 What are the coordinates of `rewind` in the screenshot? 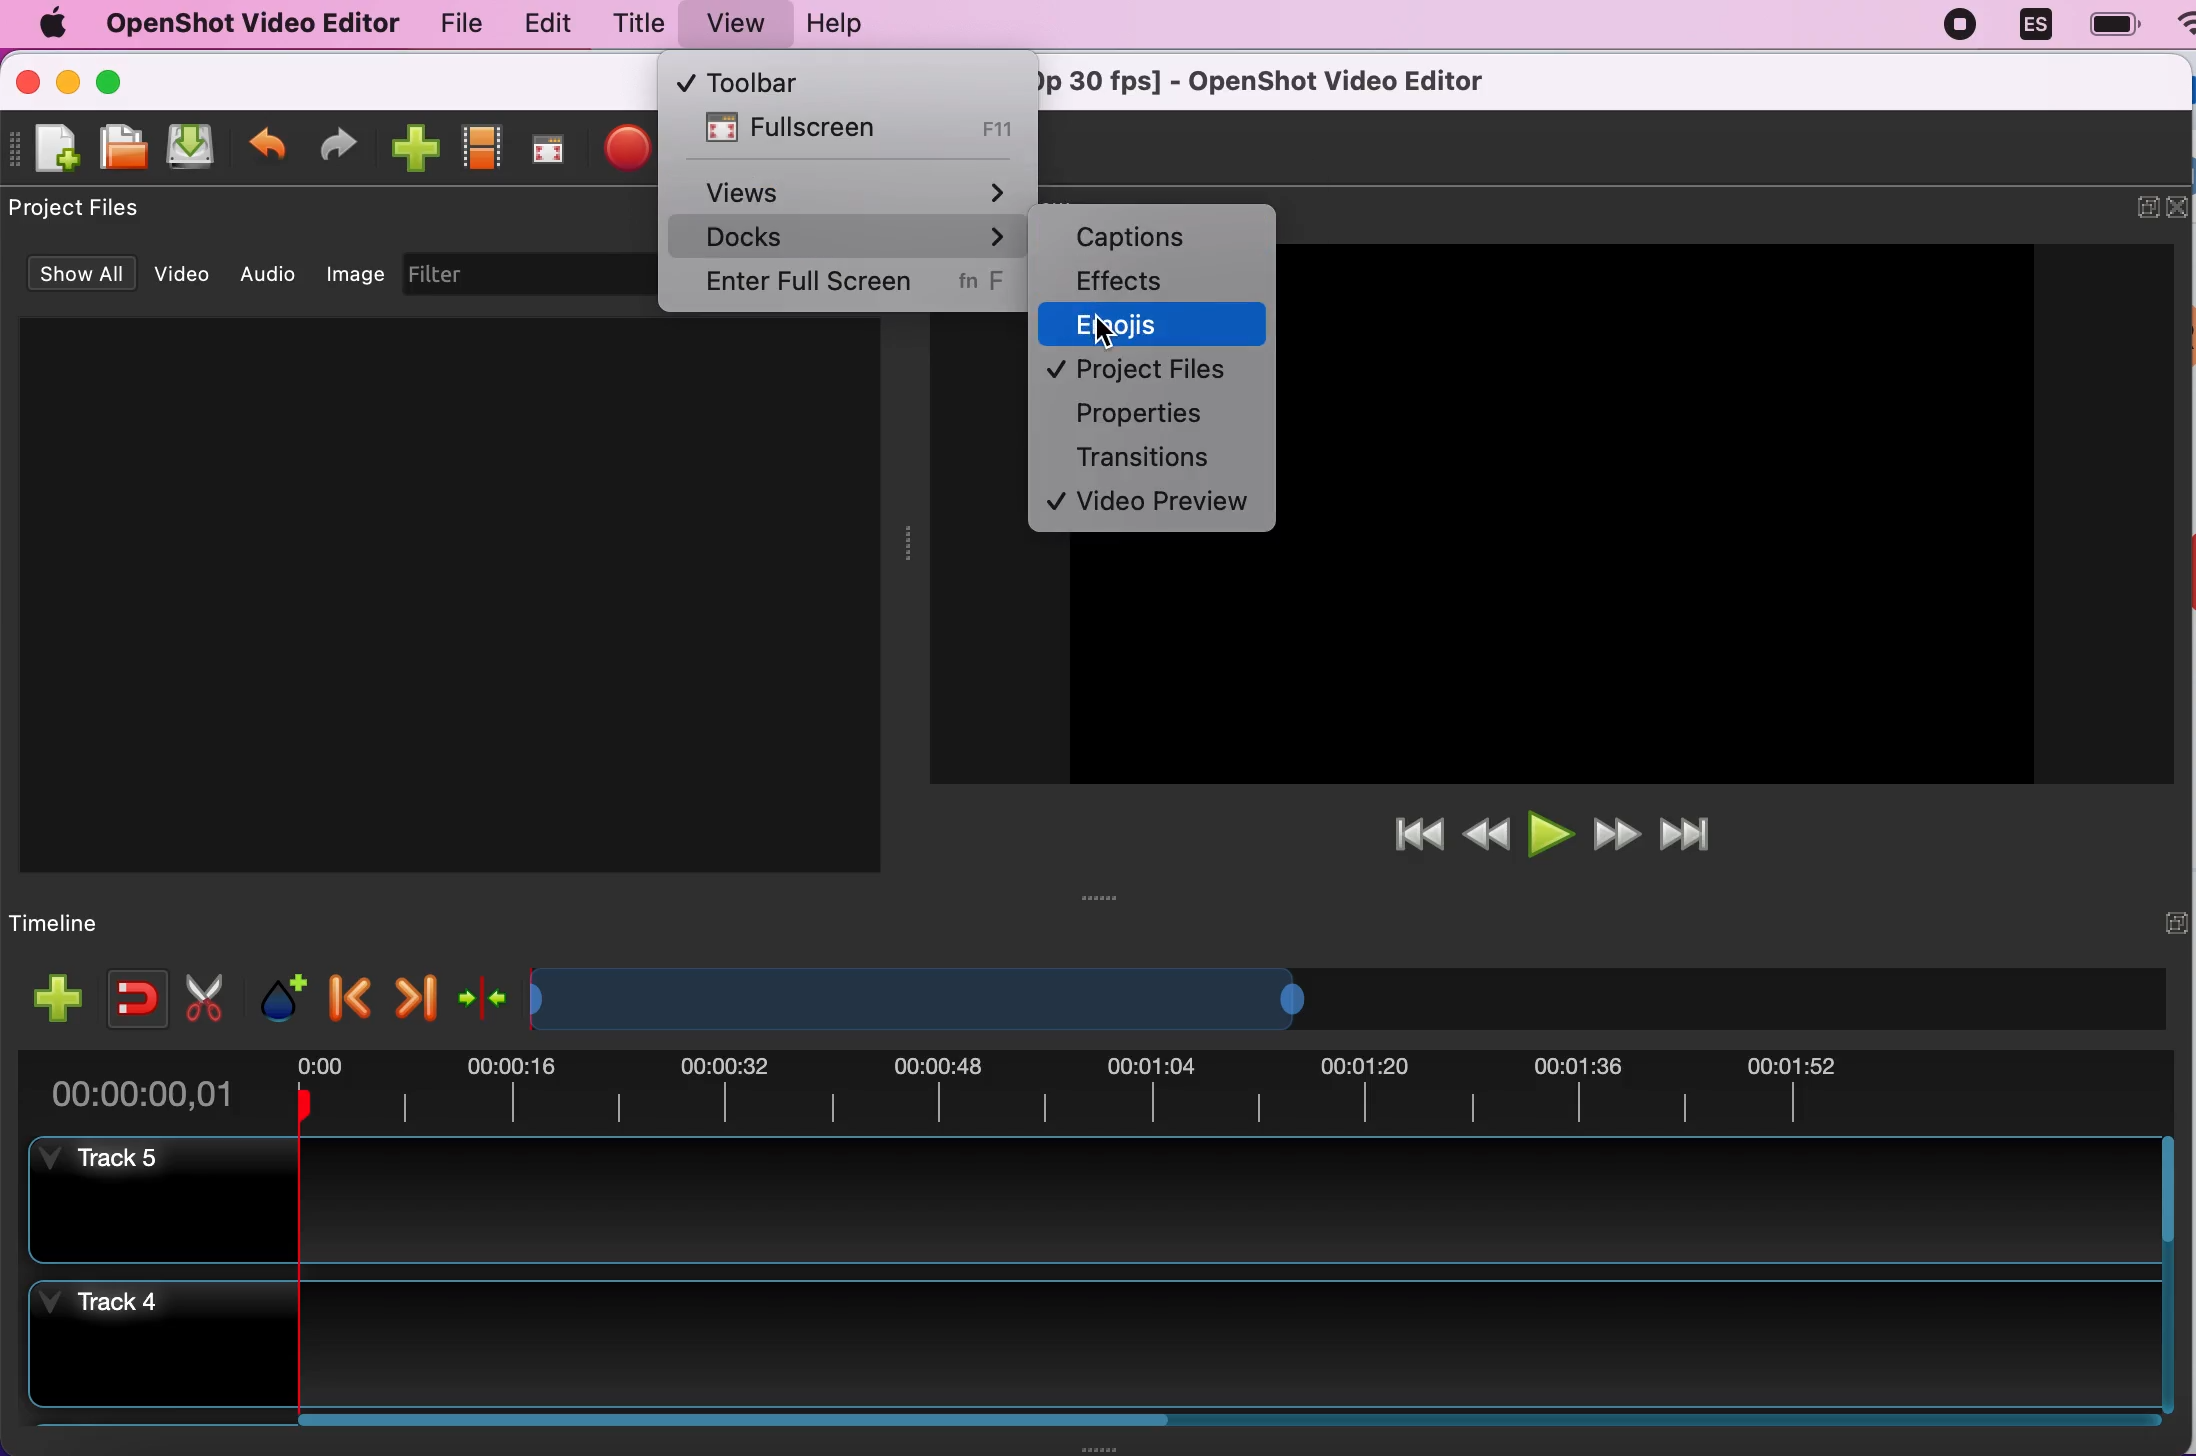 It's located at (1486, 835).